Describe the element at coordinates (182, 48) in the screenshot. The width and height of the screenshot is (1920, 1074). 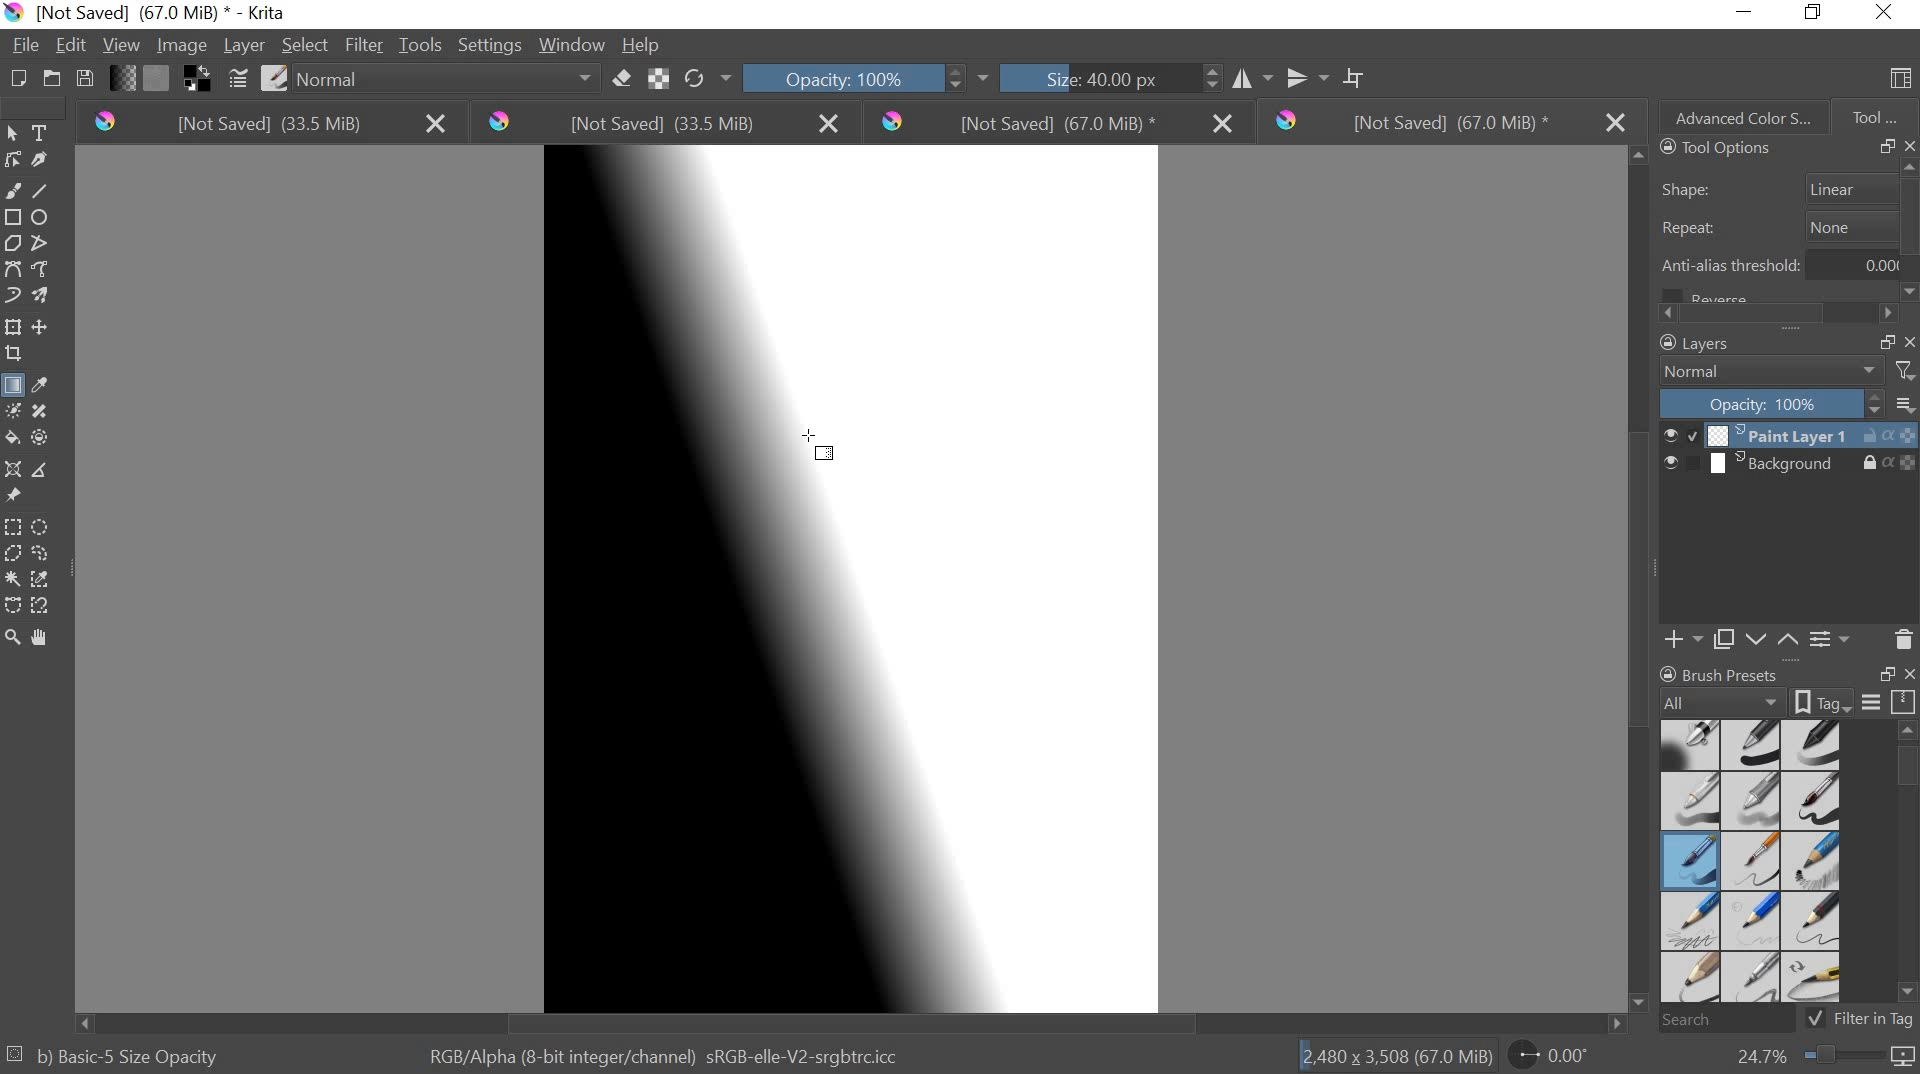
I see `IMAGE` at that location.